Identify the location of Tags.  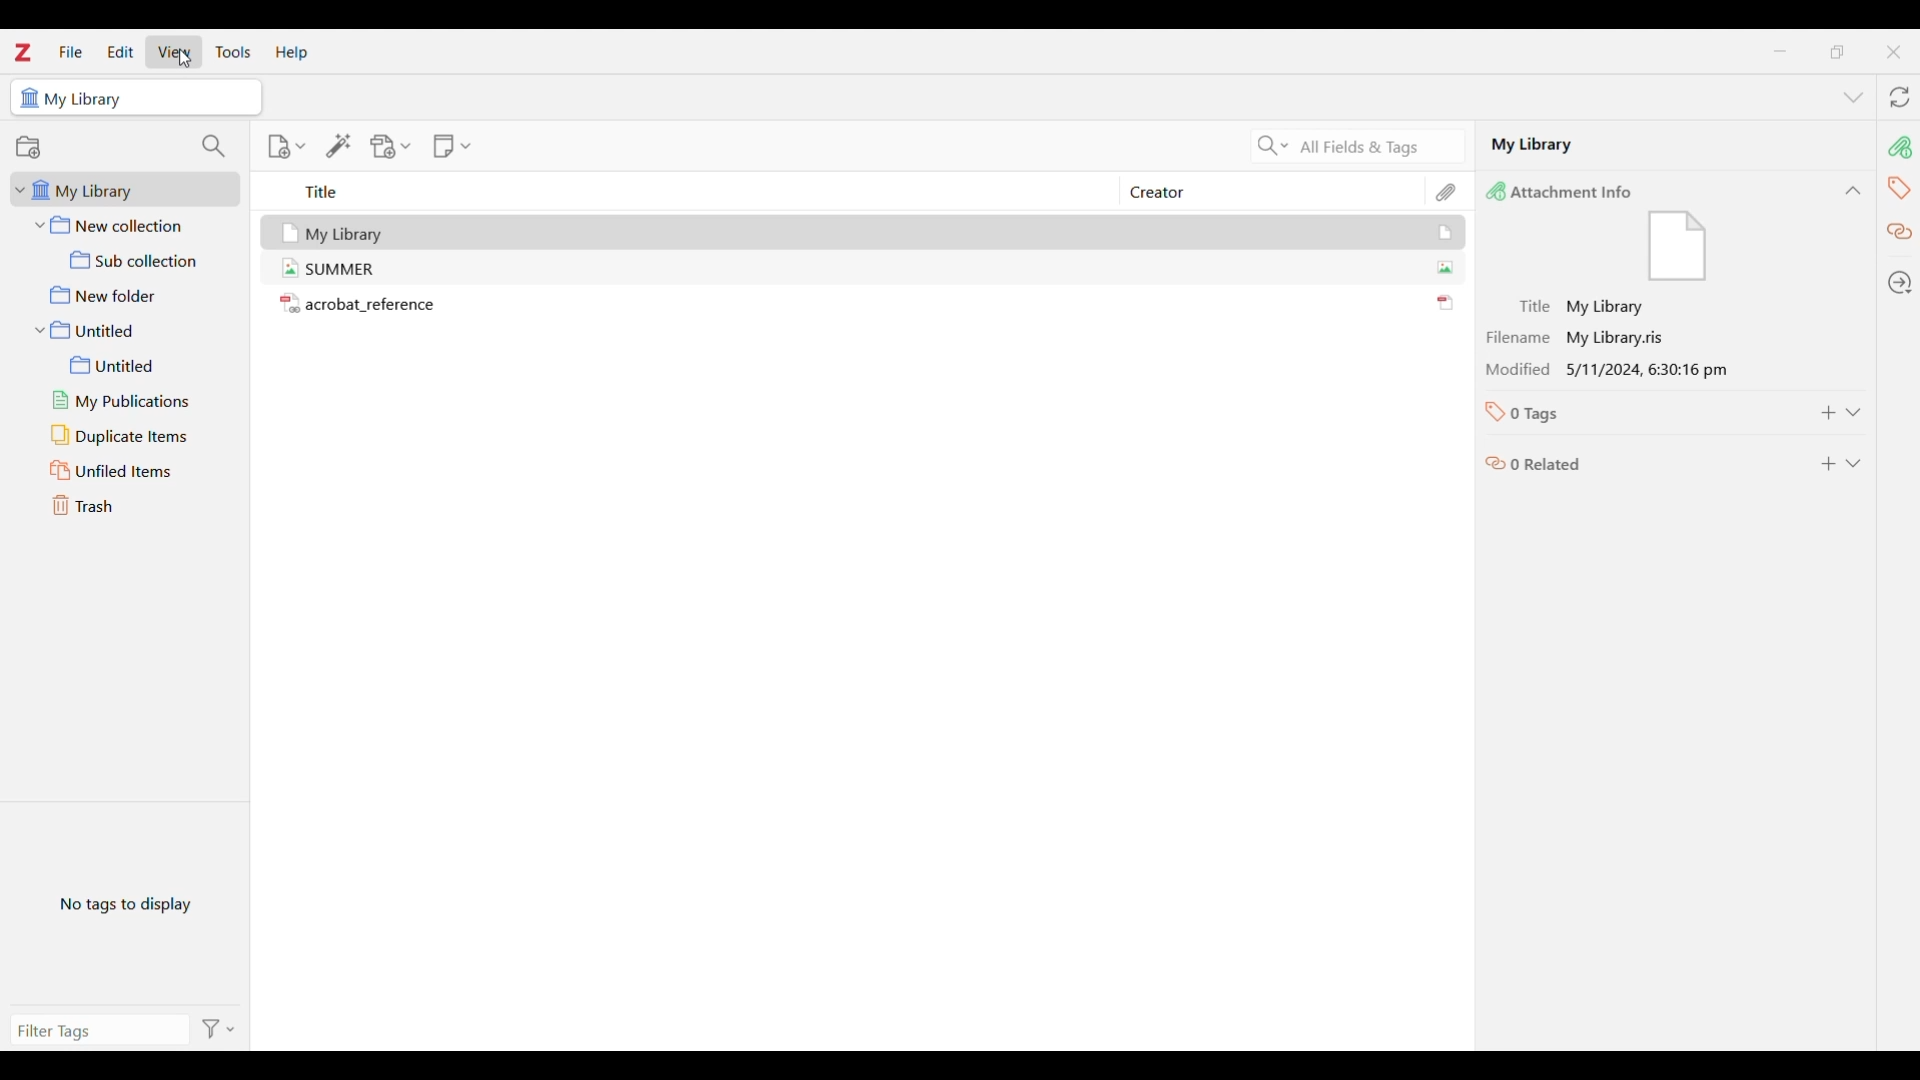
(1898, 187).